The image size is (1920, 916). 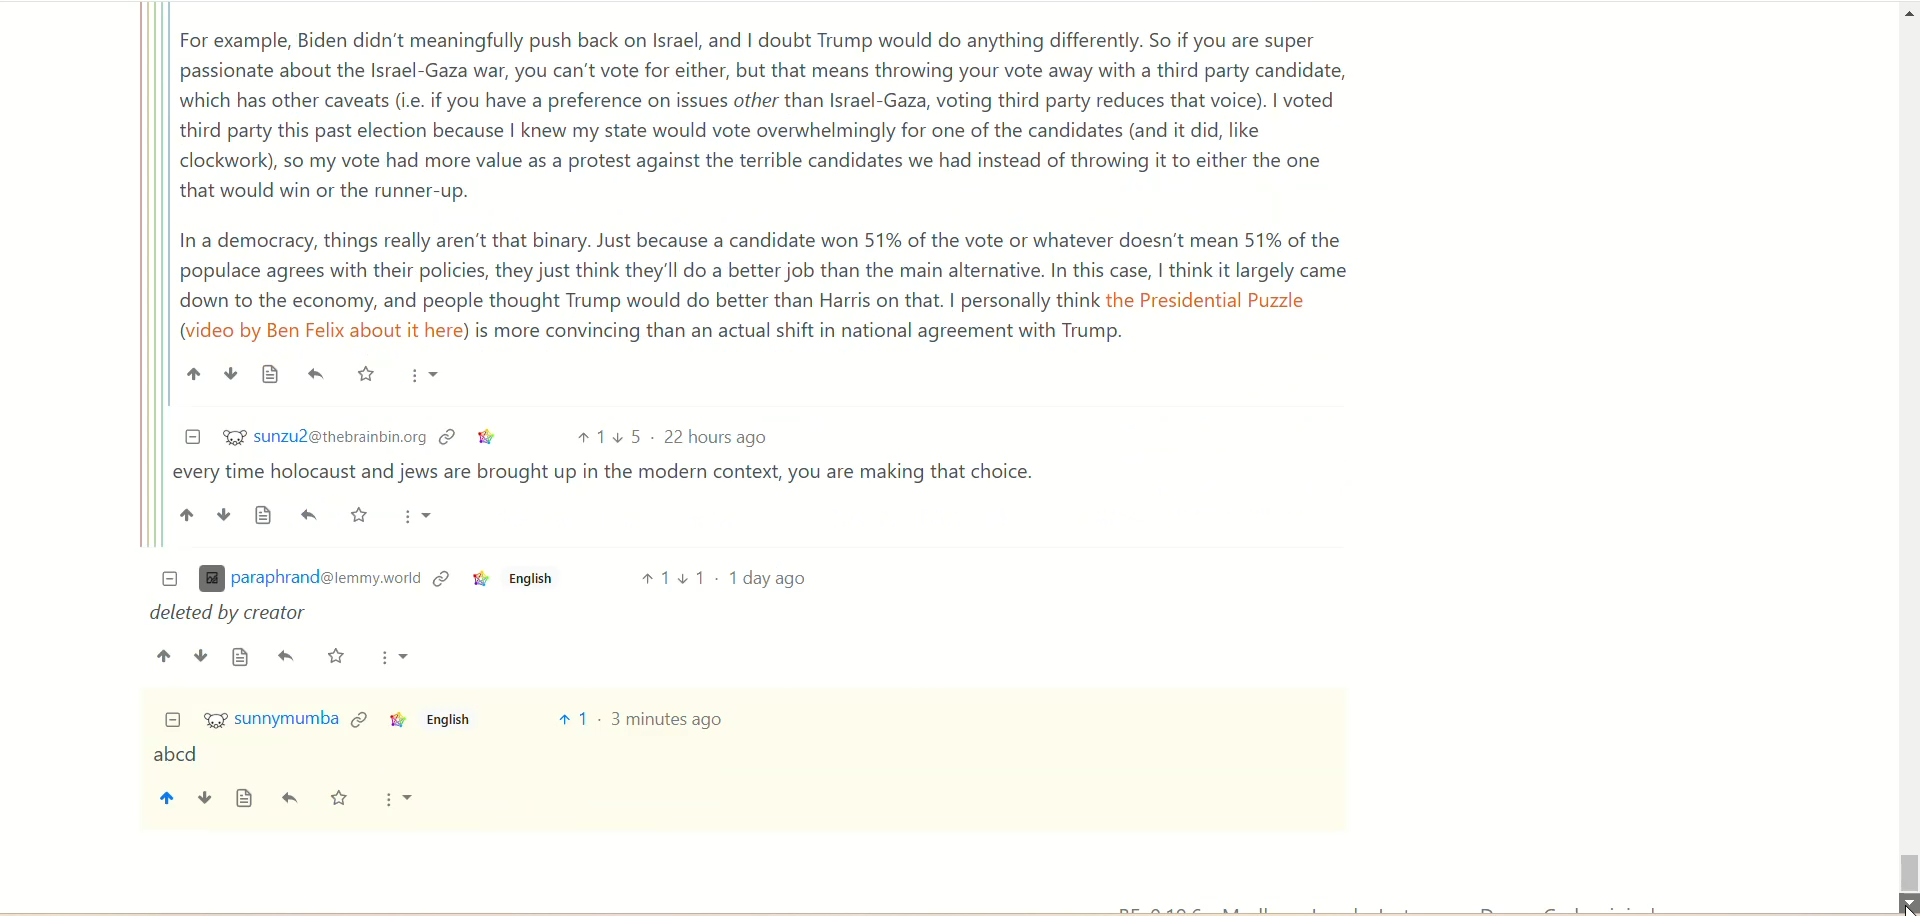 I want to click on Downvote, so click(x=232, y=374).